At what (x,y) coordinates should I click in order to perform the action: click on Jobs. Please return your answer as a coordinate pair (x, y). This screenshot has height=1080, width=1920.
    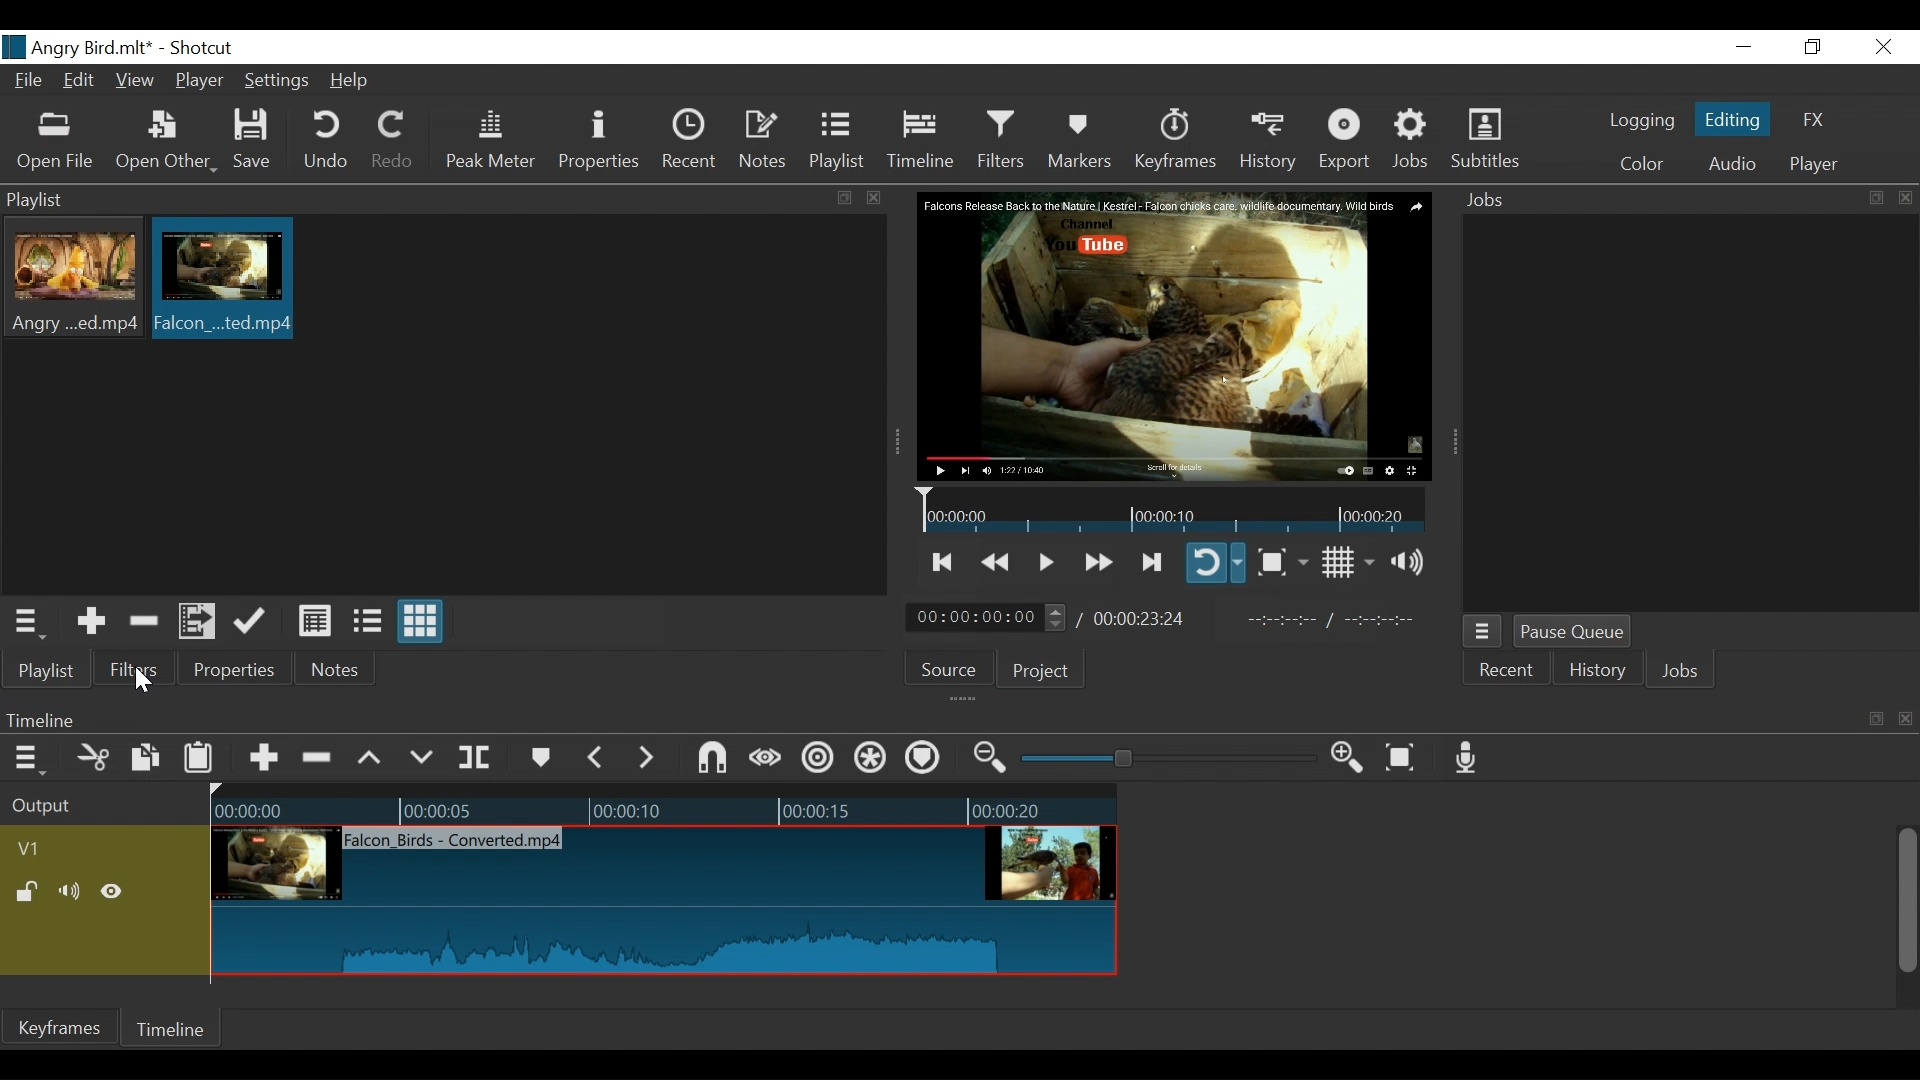
    Looking at the image, I should click on (1681, 673).